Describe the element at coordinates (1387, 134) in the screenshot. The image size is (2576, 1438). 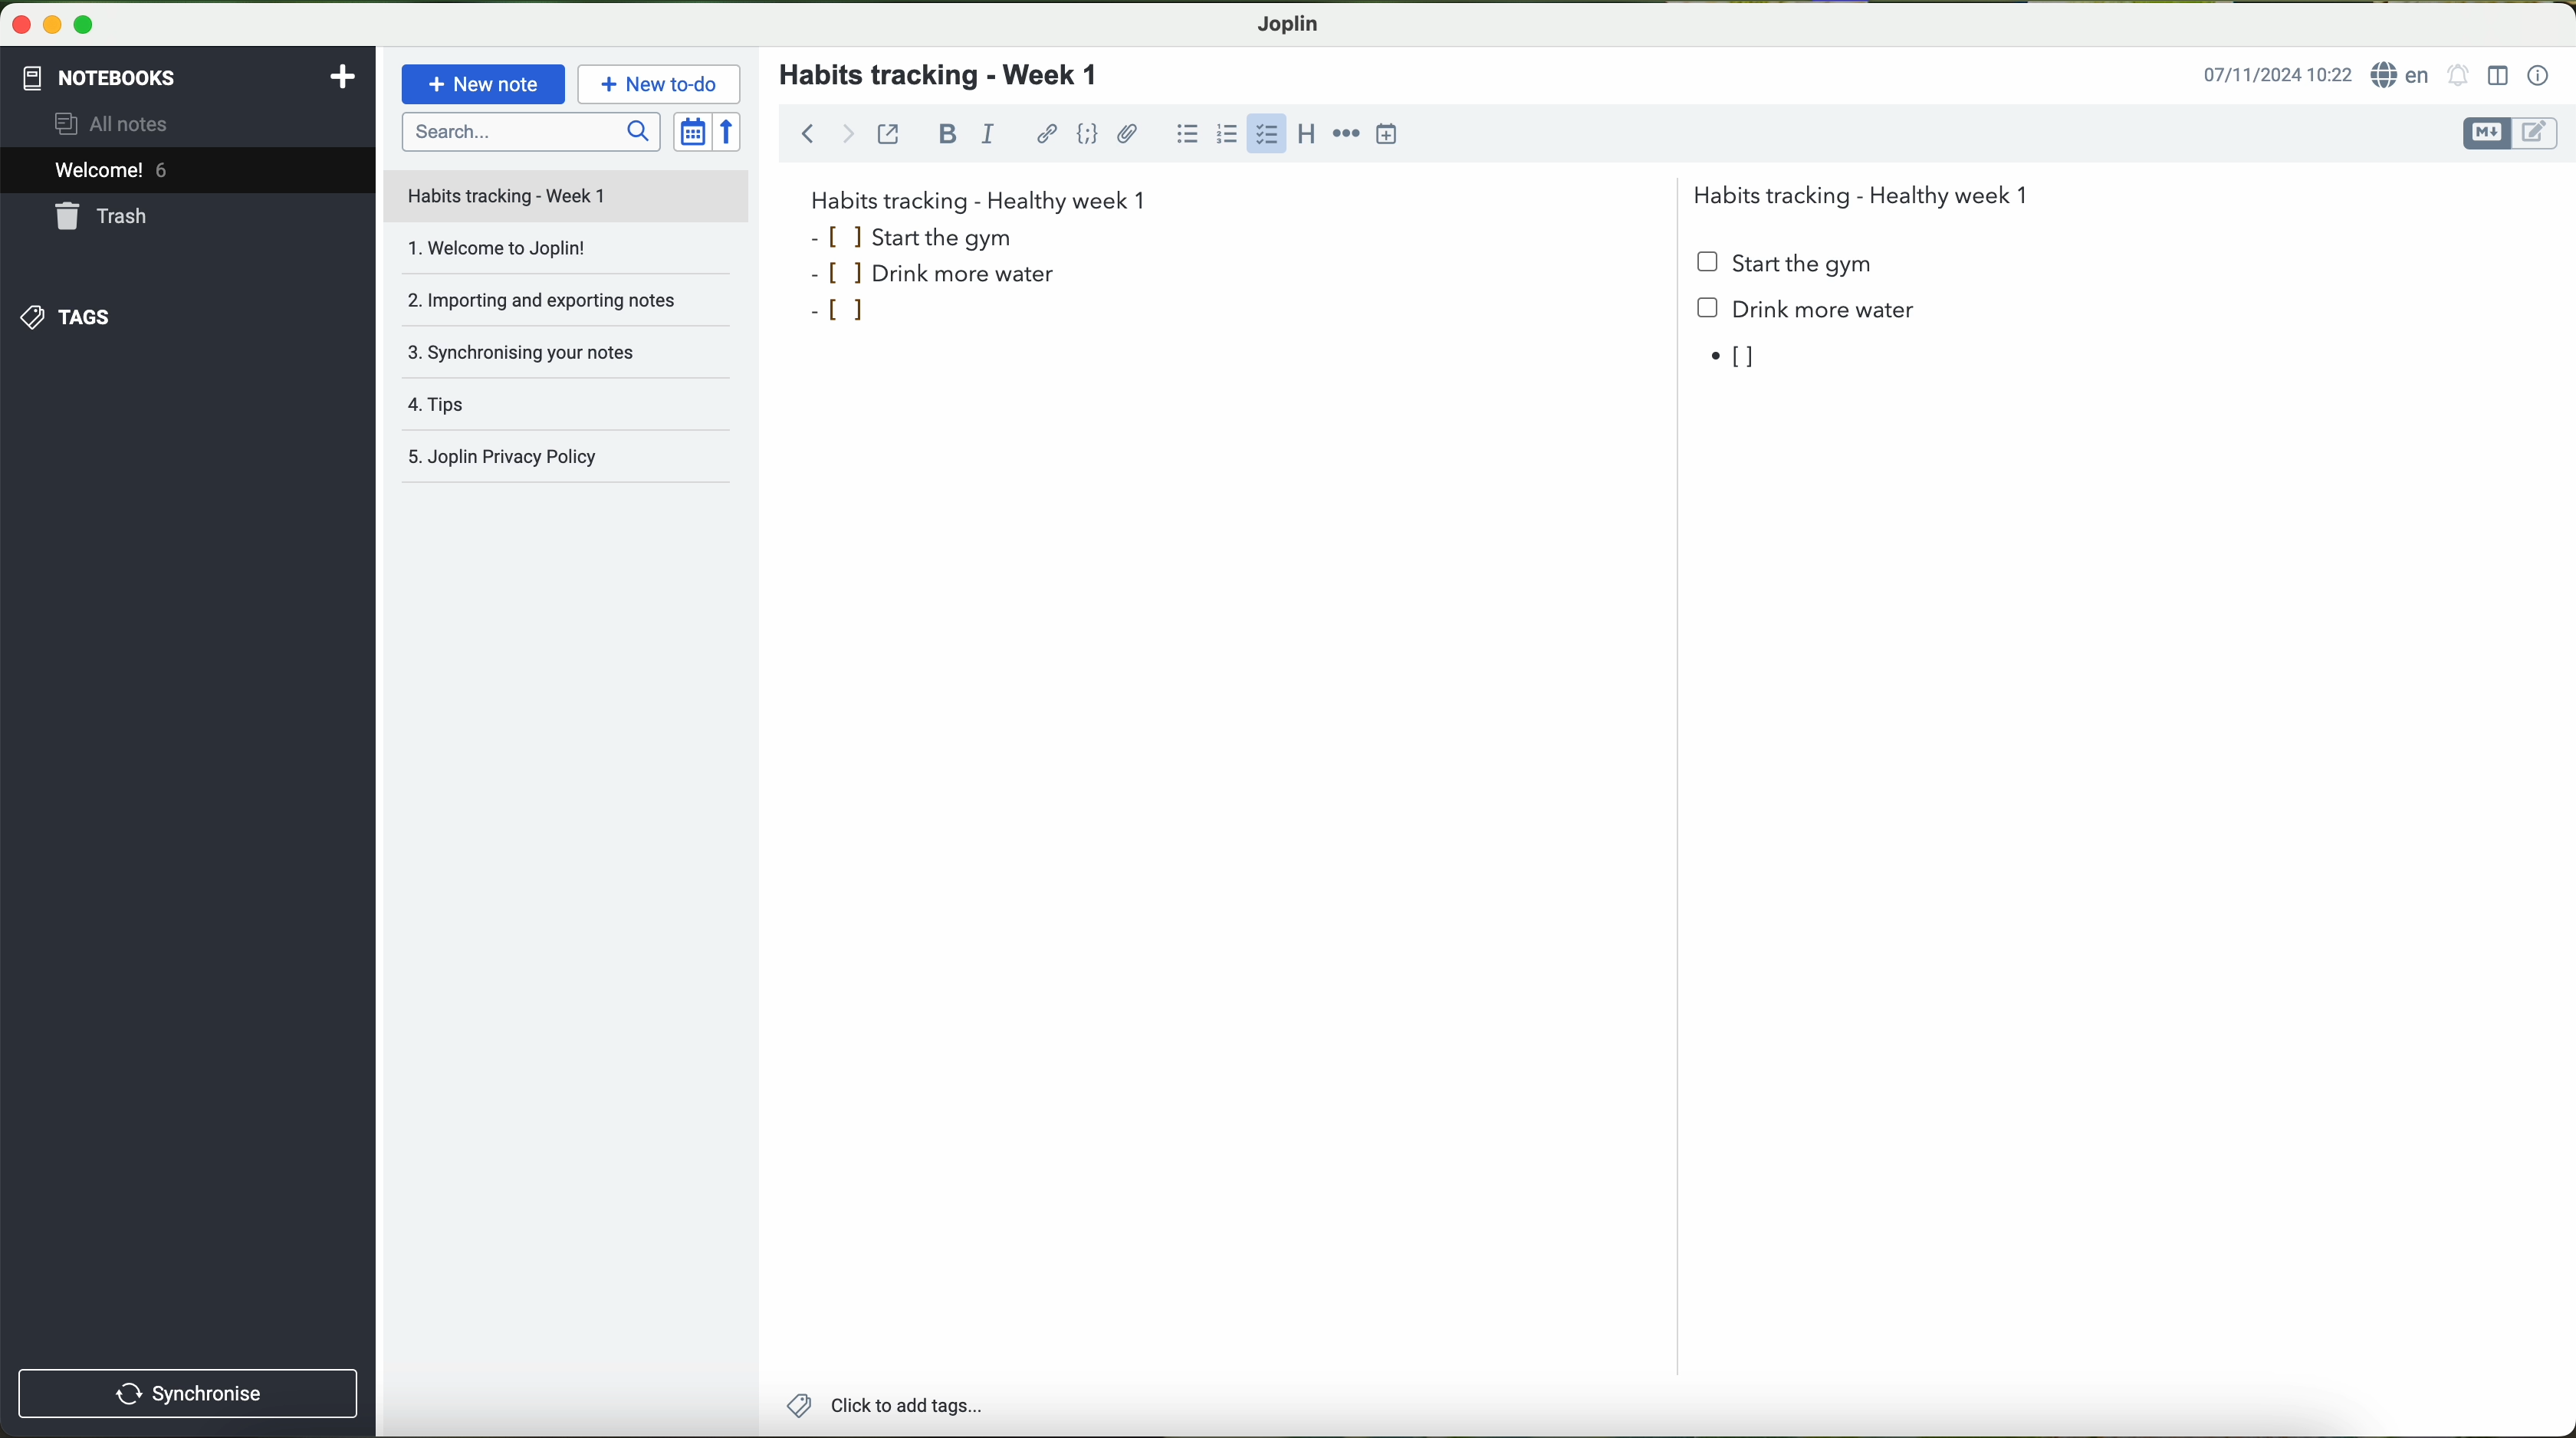
I see `insert time` at that location.